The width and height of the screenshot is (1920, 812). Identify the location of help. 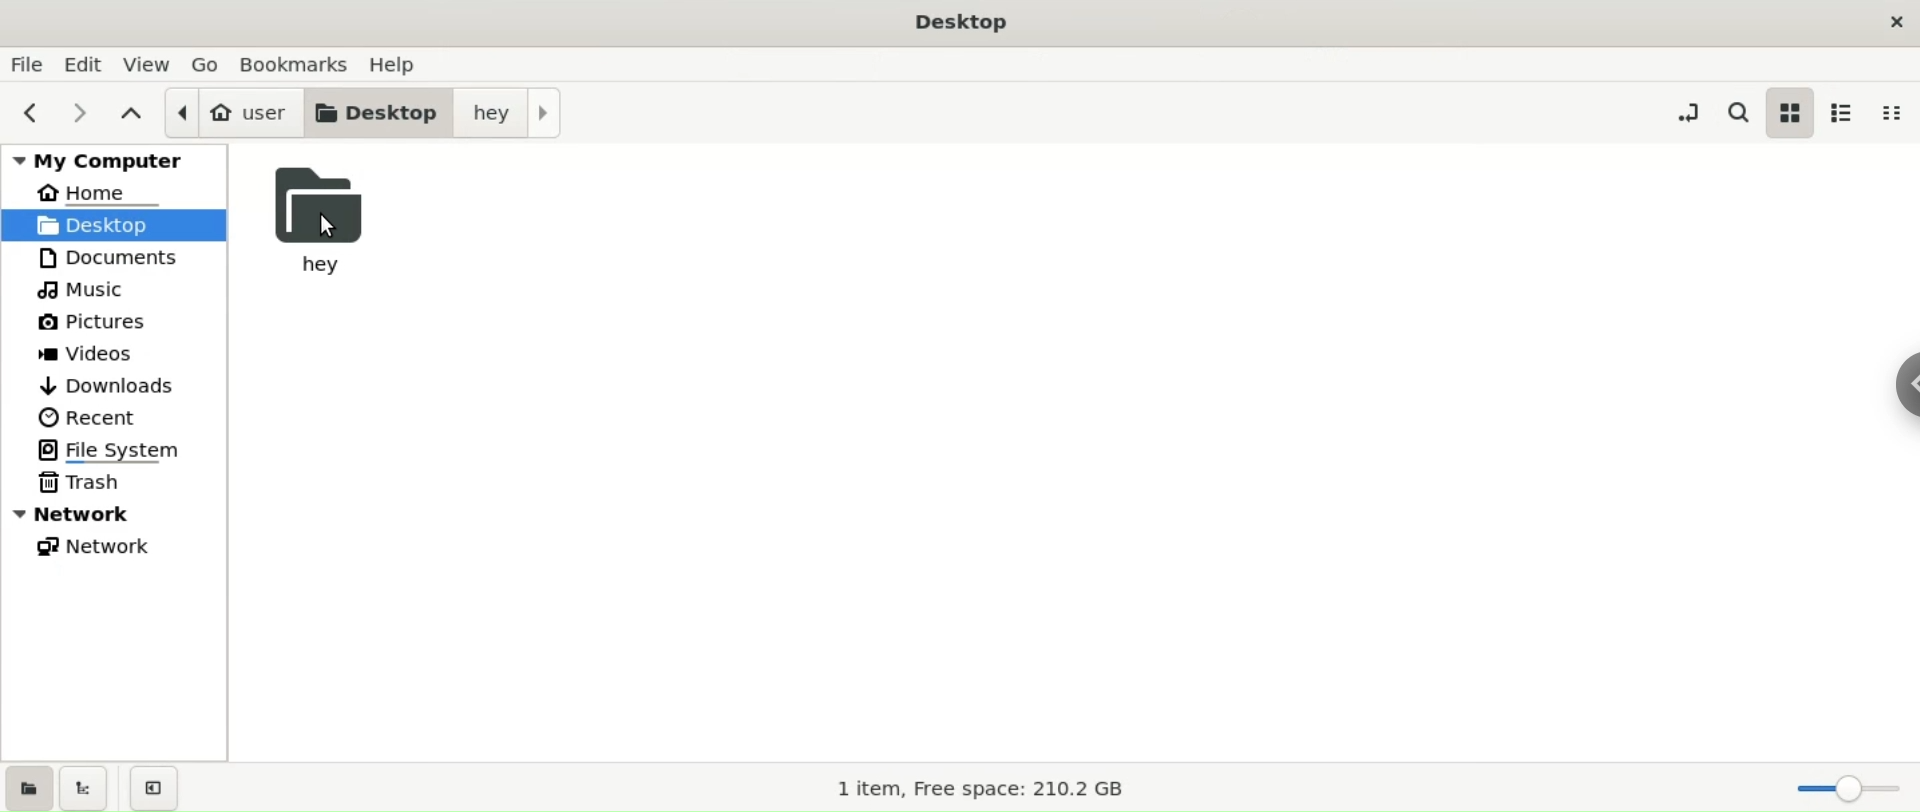
(399, 63).